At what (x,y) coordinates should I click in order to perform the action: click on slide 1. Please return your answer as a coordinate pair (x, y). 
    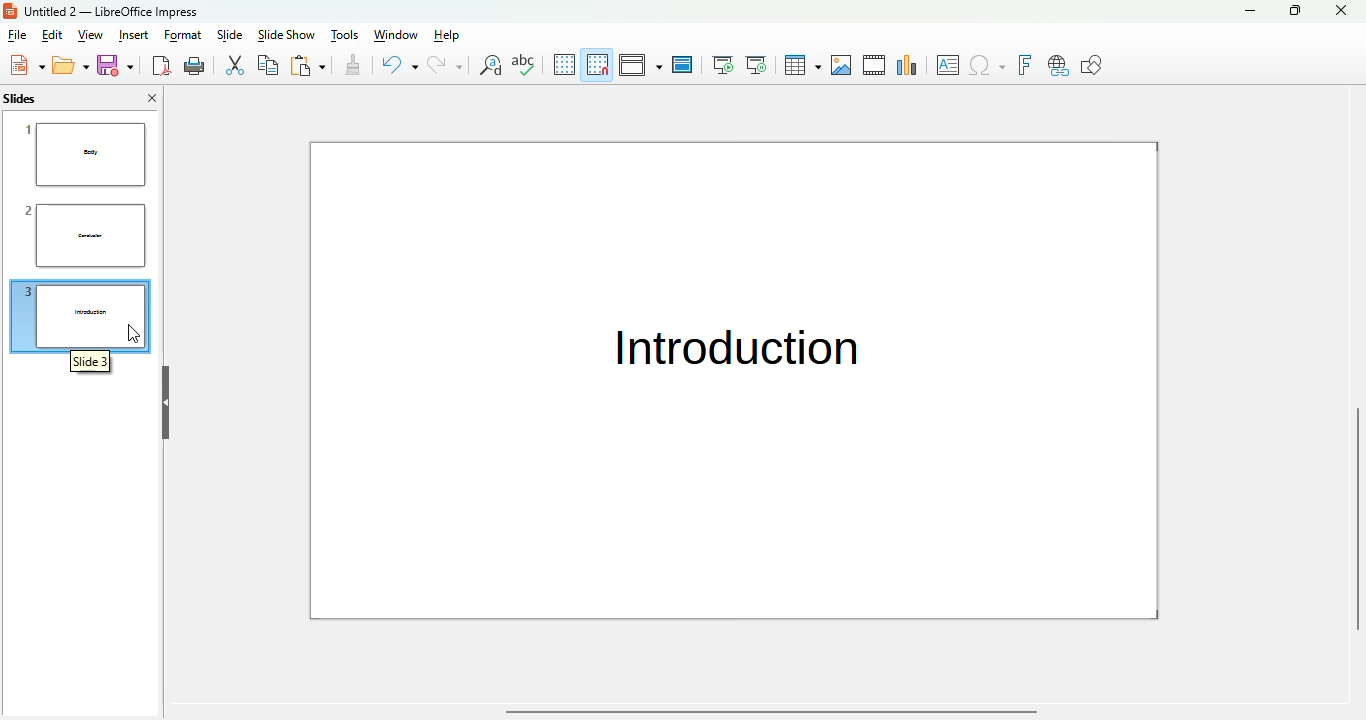
    Looking at the image, I should click on (85, 153).